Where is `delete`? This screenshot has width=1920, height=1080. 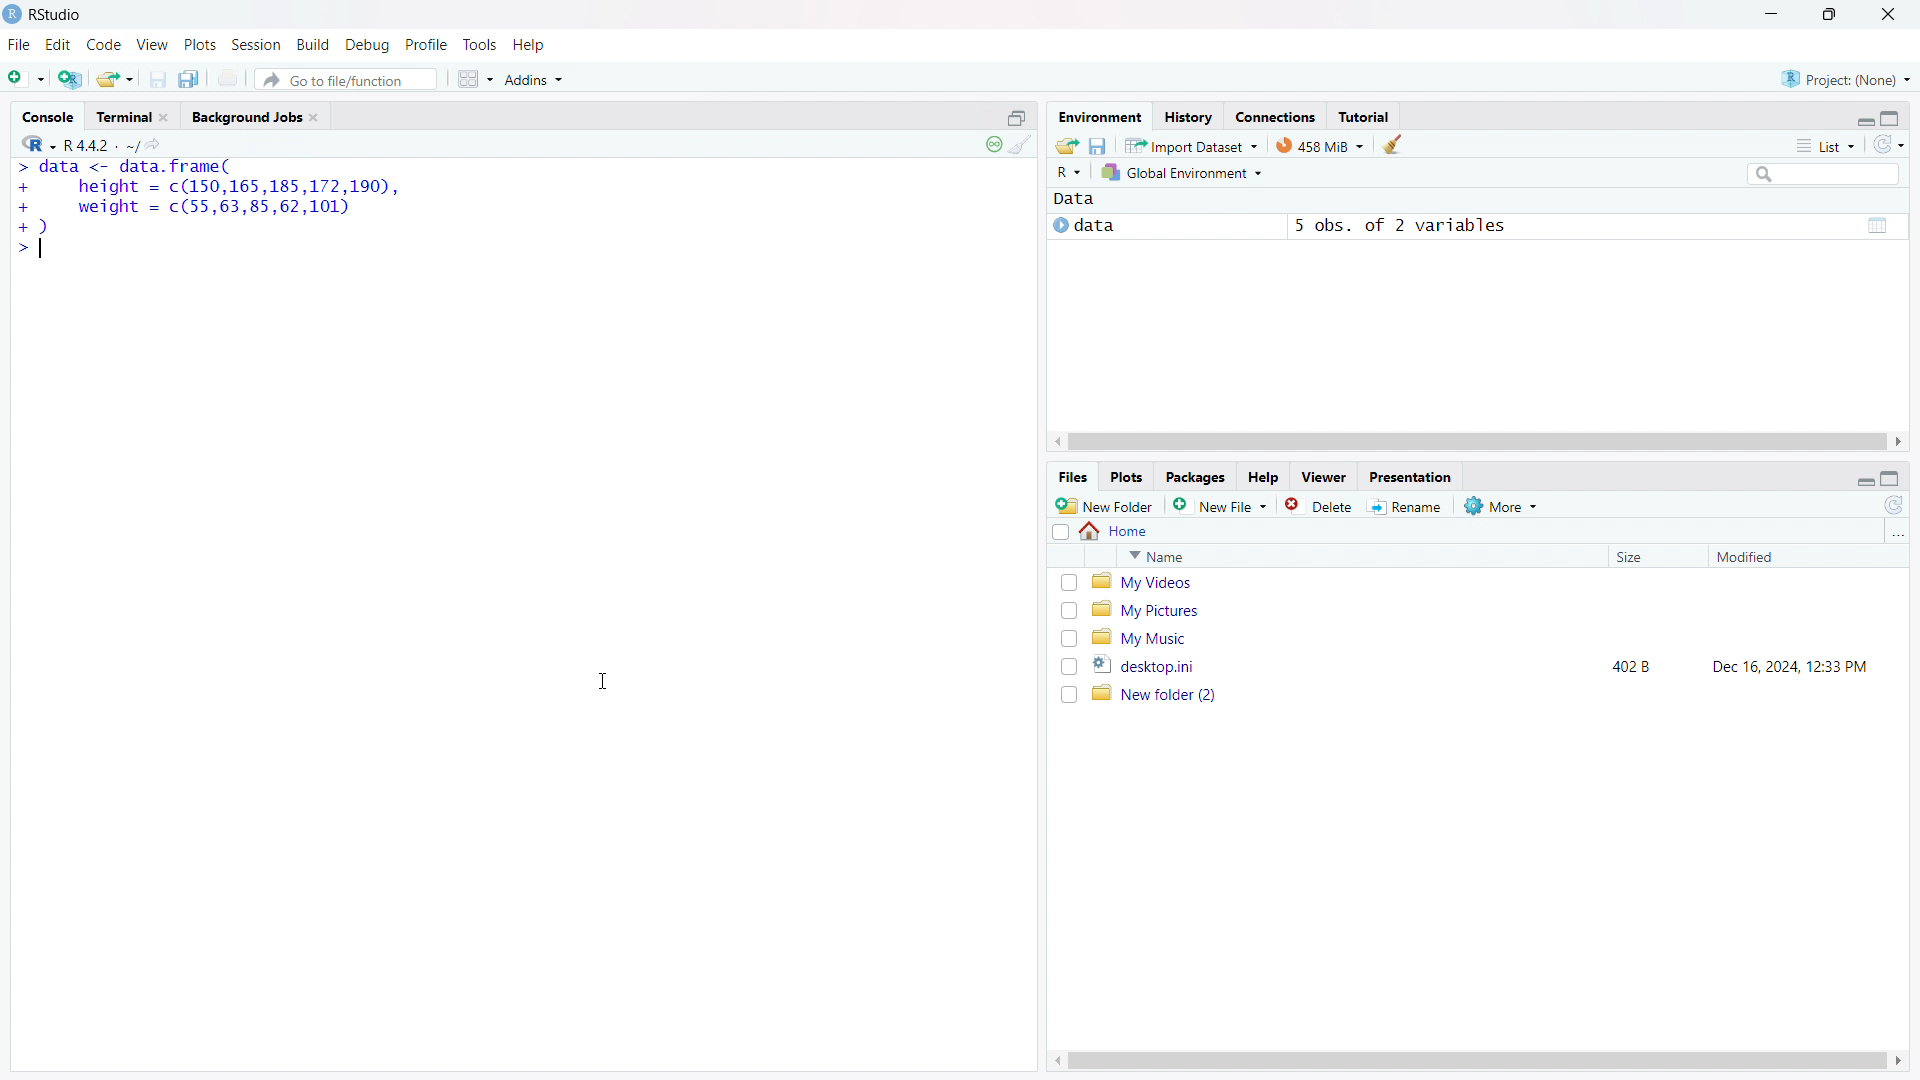
delete is located at coordinates (1321, 505).